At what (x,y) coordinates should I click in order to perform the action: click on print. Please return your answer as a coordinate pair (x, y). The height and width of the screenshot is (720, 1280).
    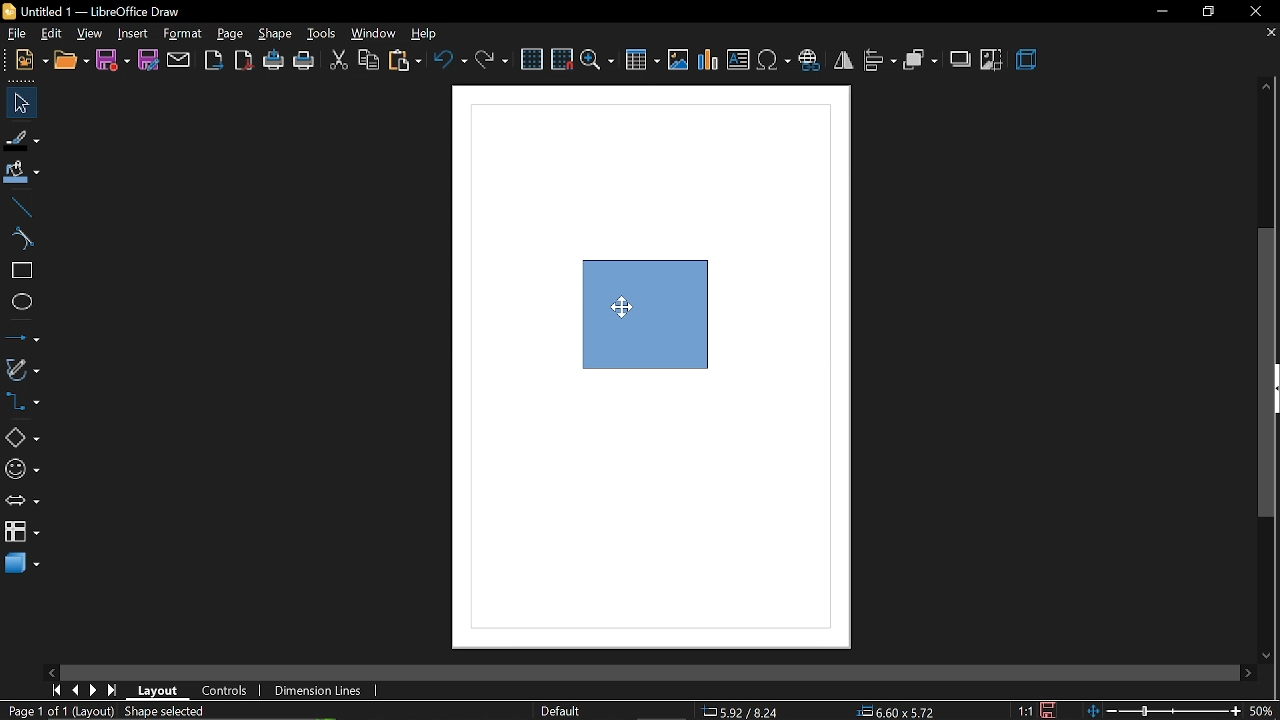
    Looking at the image, I should click on (305, 62).